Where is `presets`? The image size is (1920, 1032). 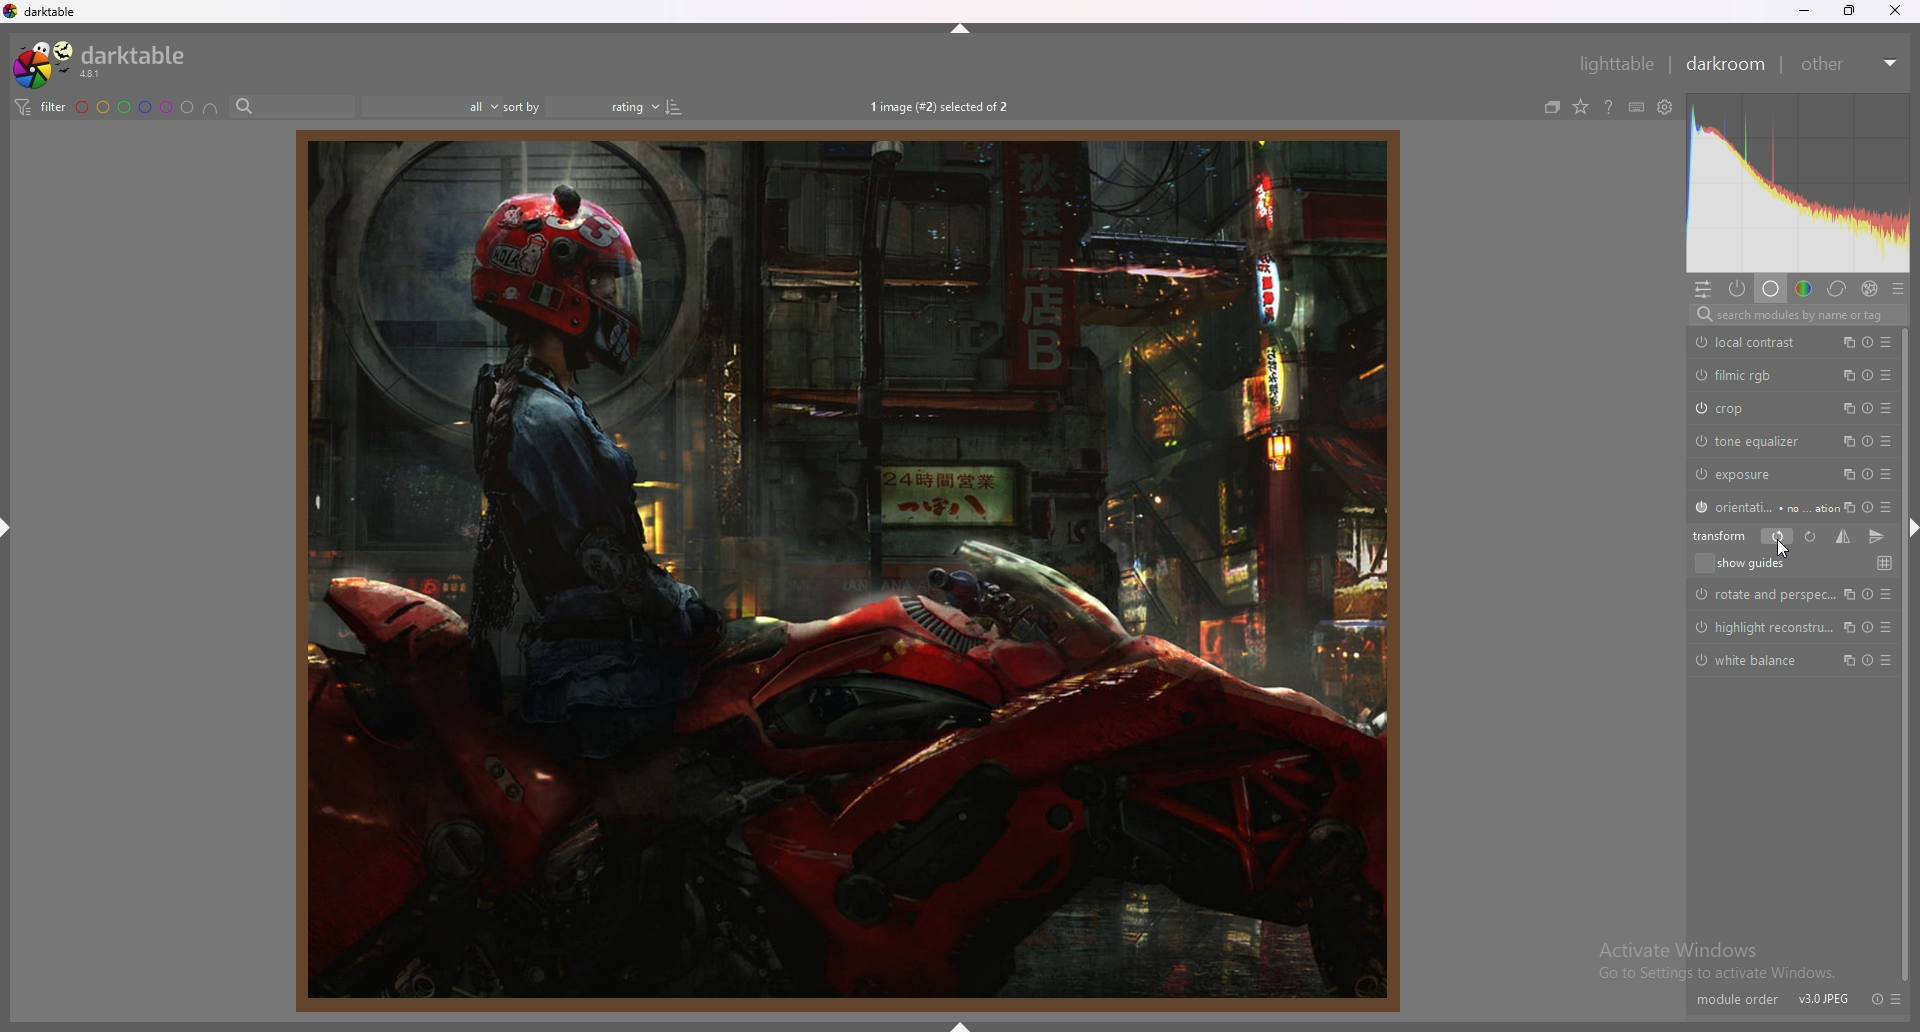
presets is located at coordinates (1887, 408).